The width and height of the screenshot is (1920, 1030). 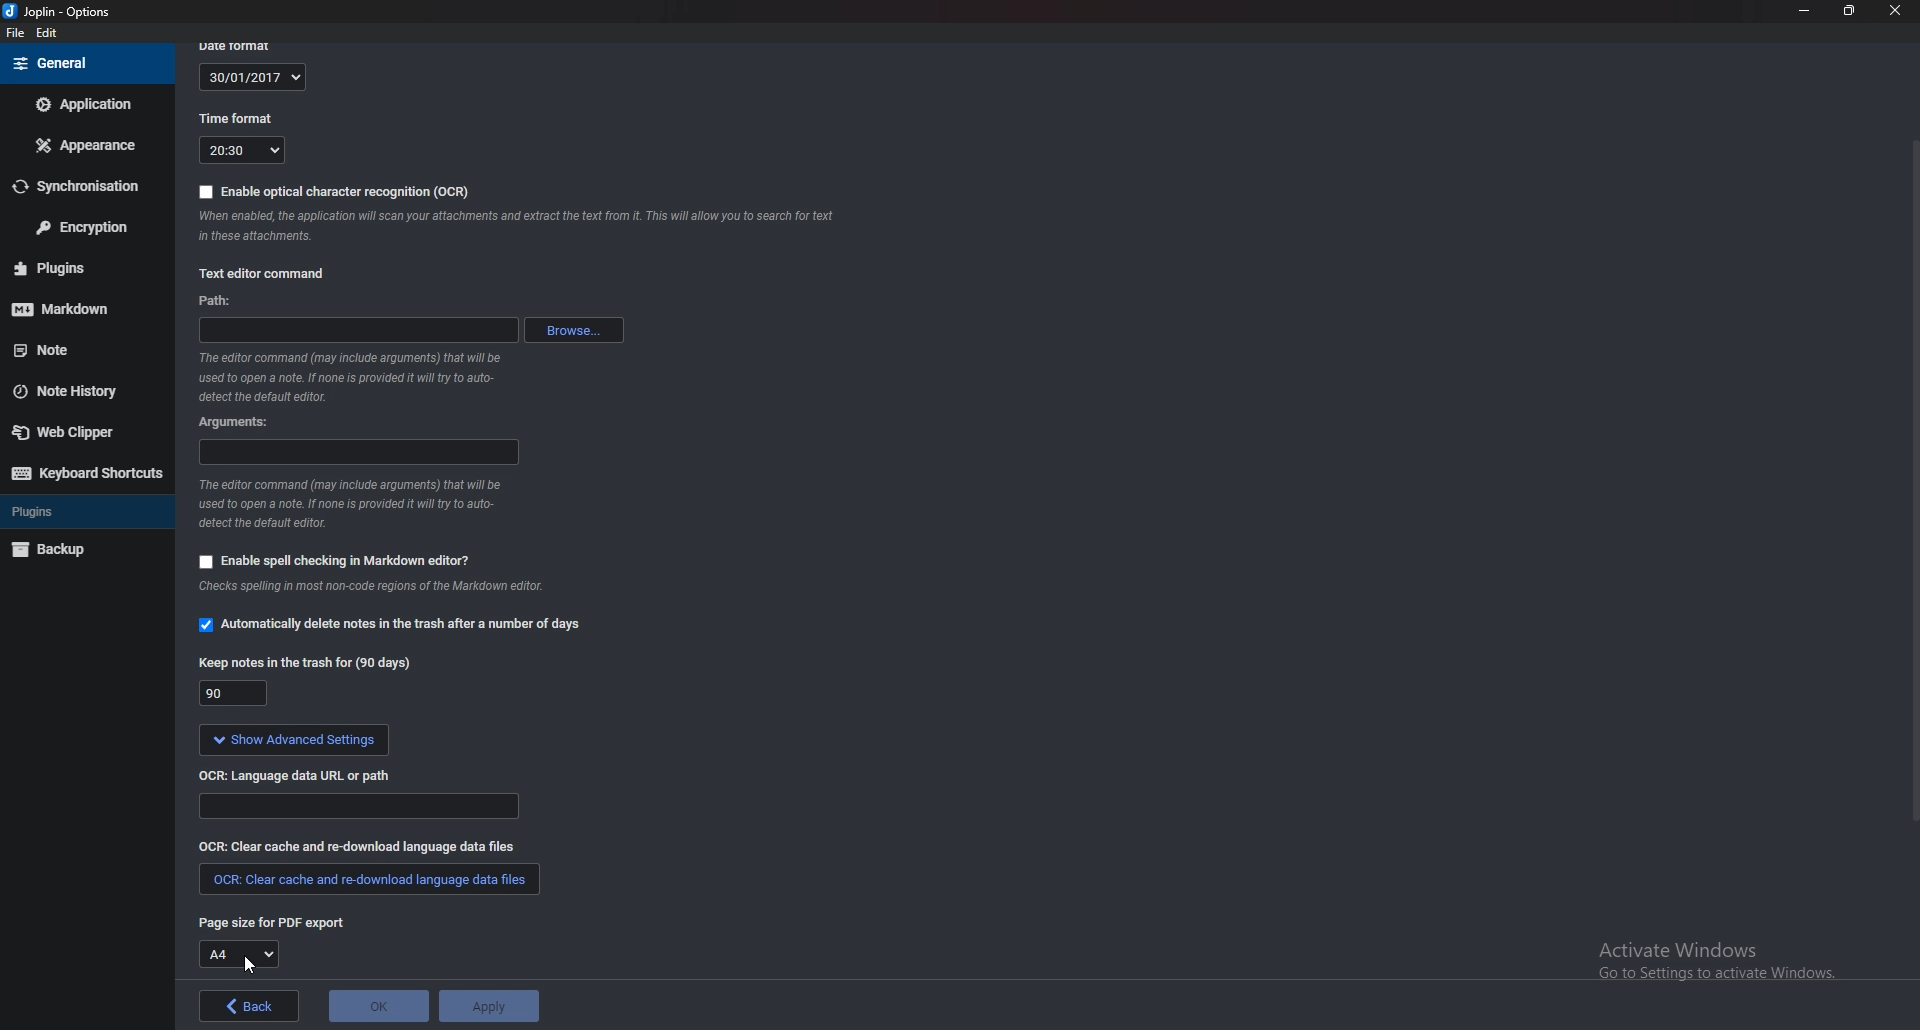 I want to click on Edit, so click(x=47, y=34).